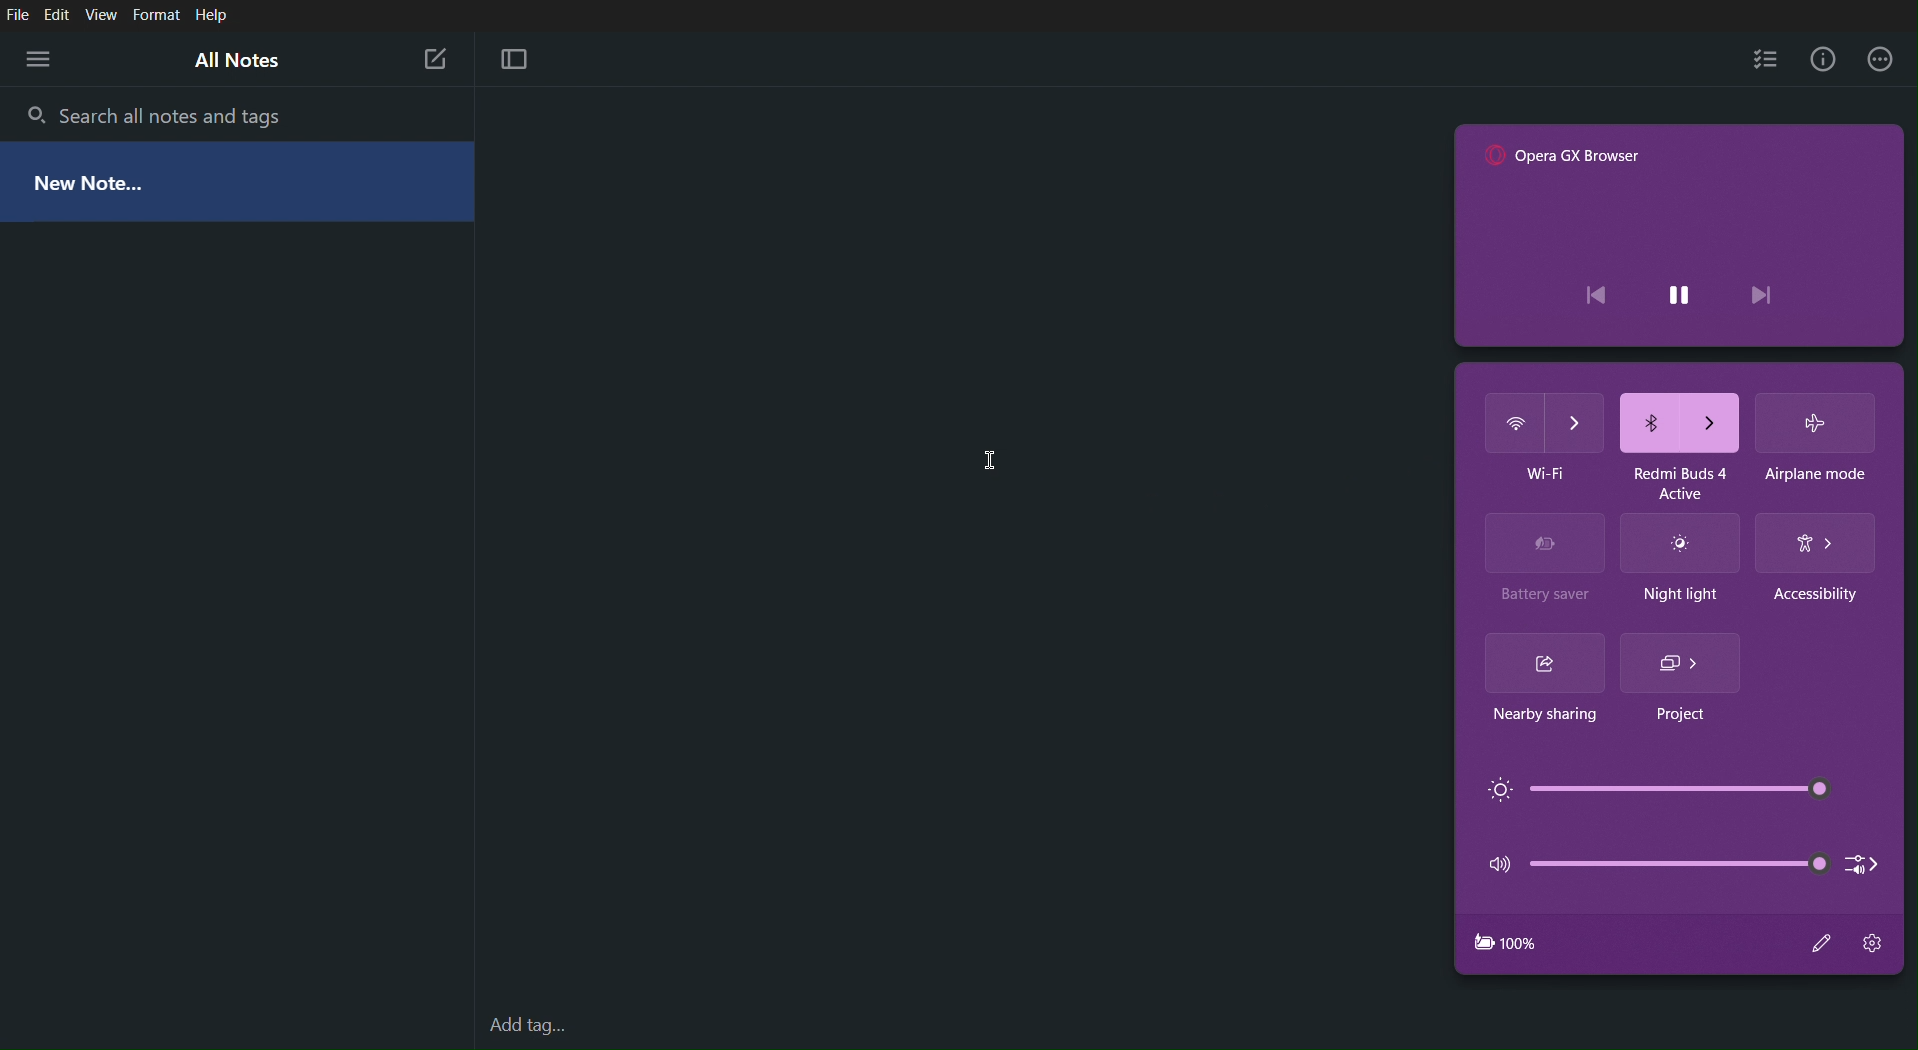  Describe the element at coordinates (537, 1032) in the screenshot. I see `add tag` at that location.